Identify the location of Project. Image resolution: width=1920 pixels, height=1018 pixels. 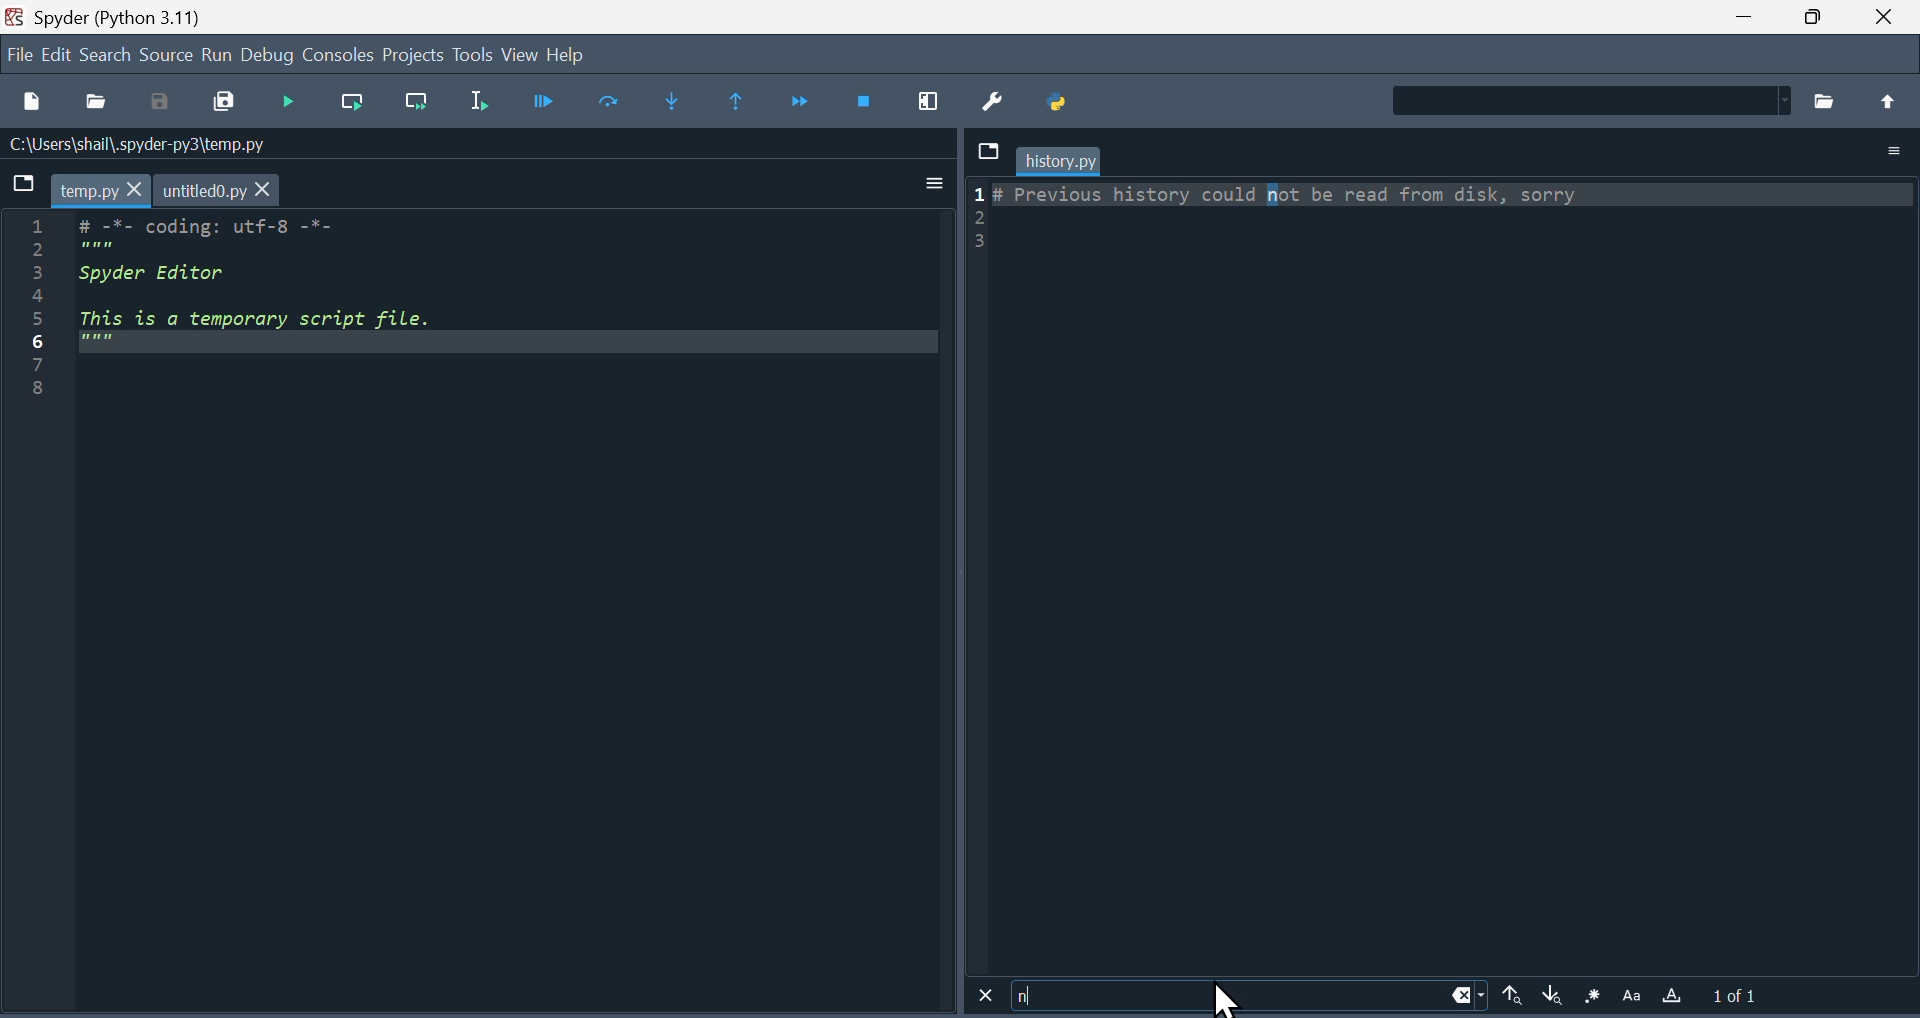
(414, 53).